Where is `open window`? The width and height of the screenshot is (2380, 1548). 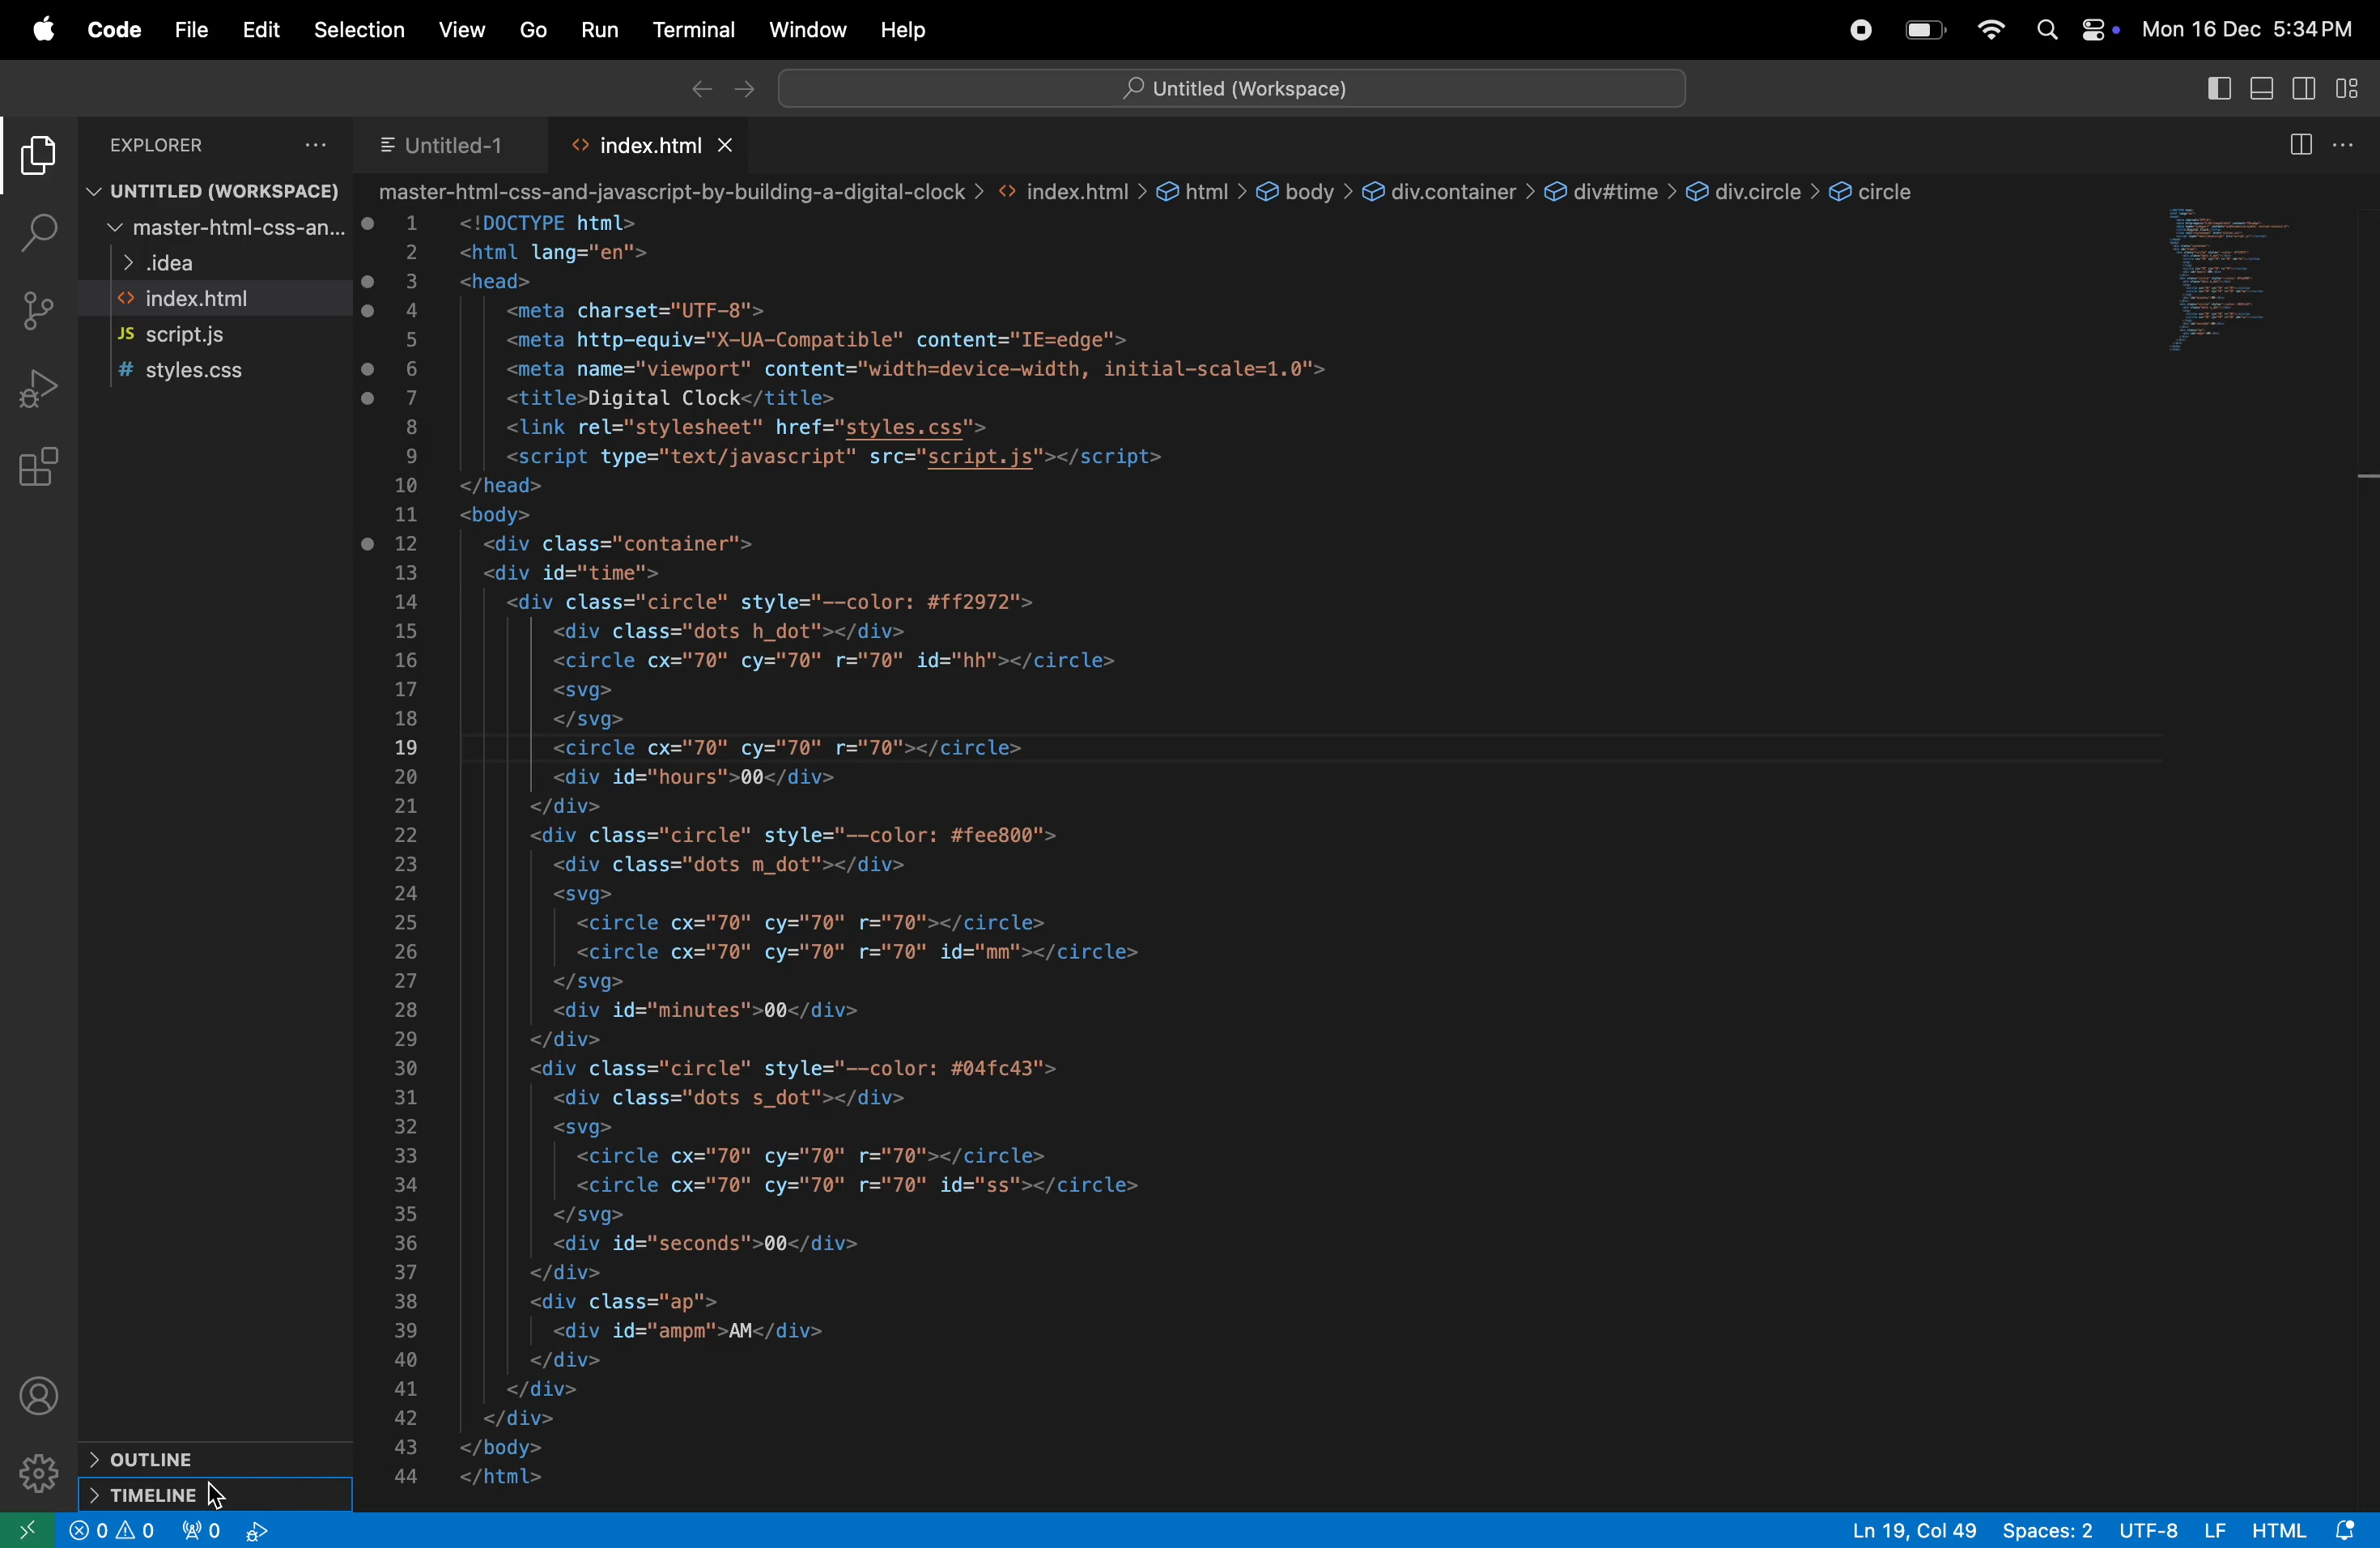 open window is located at coordinates (28, 1529).